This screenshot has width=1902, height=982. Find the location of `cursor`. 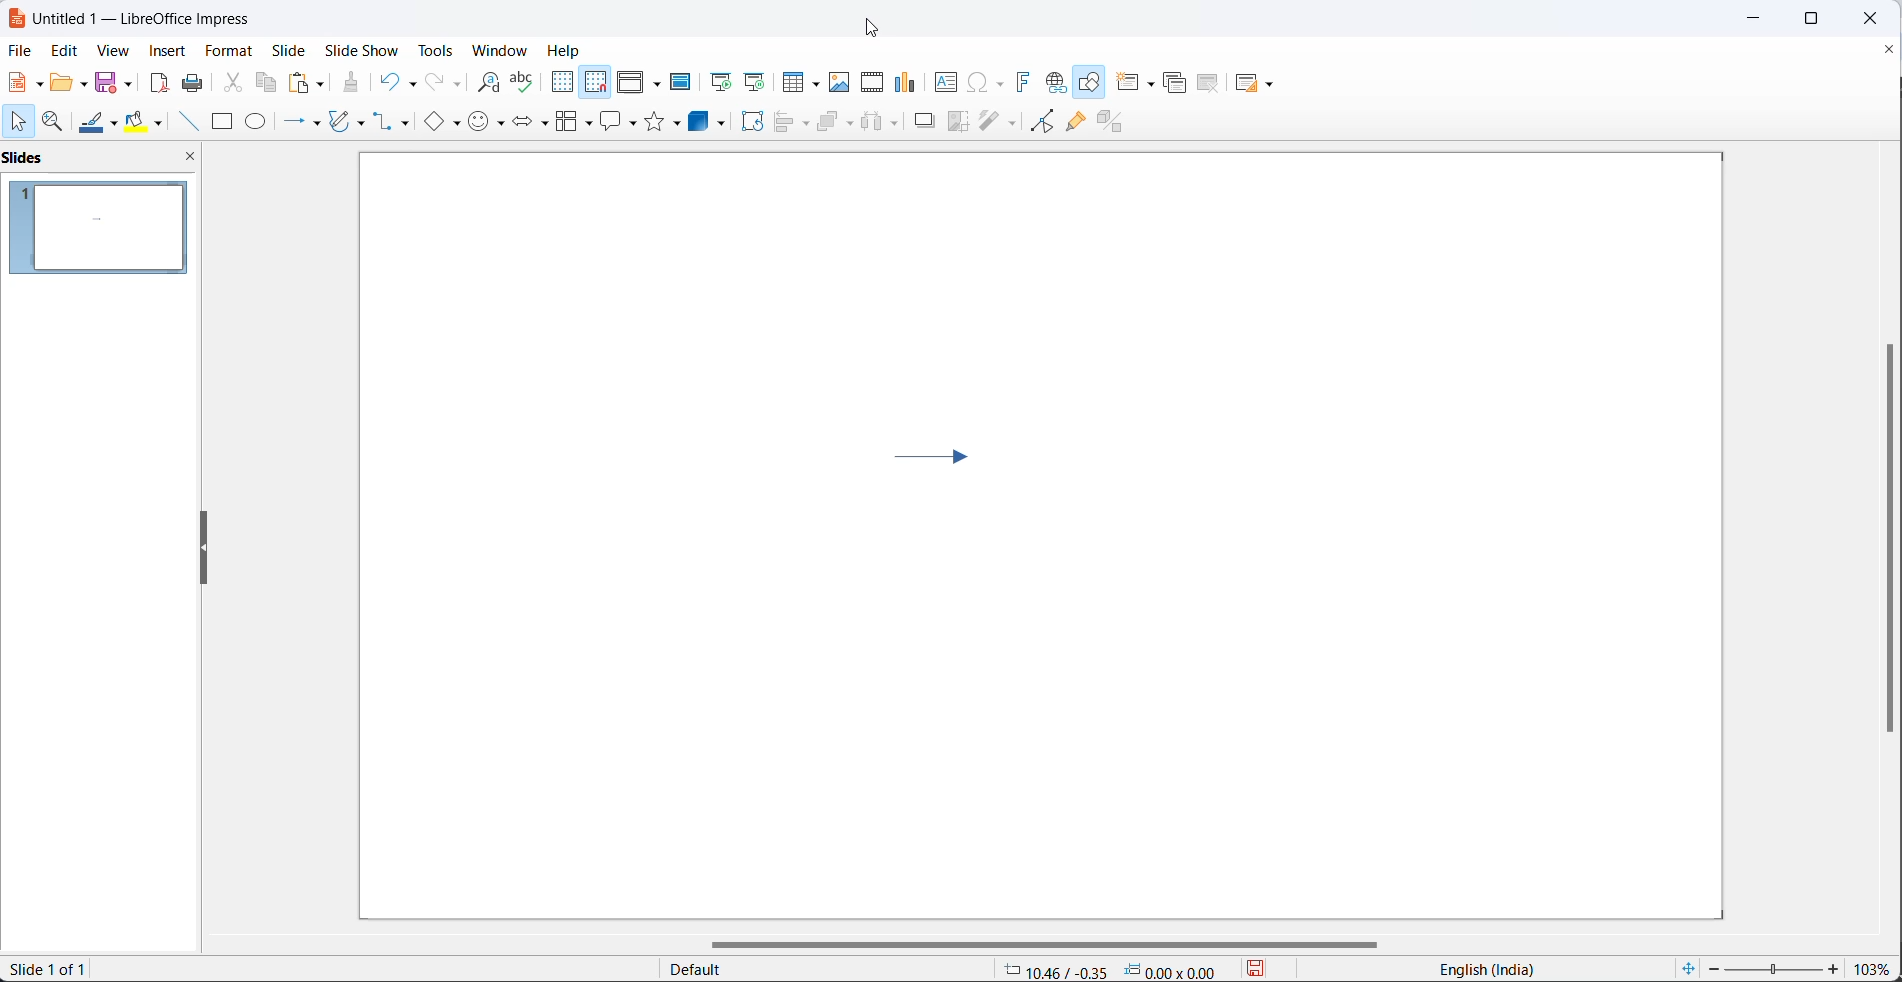

cursor is located at coordinates (22, 123).